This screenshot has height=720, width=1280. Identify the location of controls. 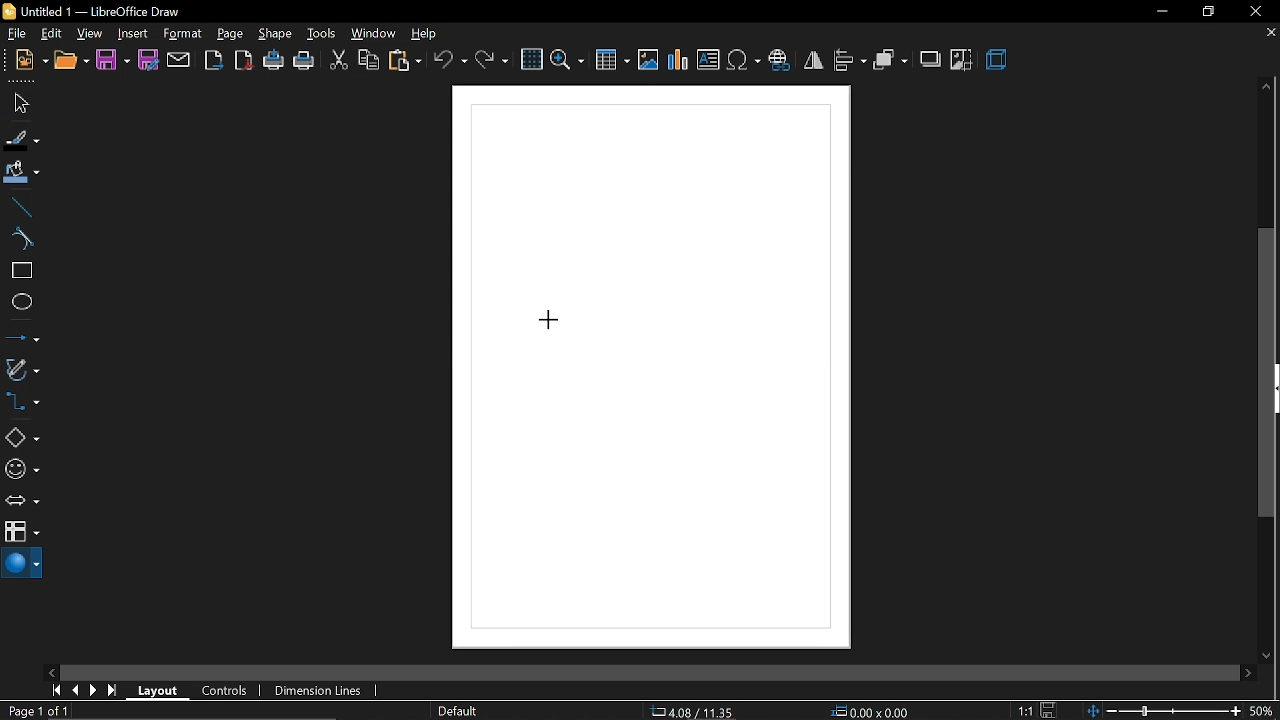
(227, 691).